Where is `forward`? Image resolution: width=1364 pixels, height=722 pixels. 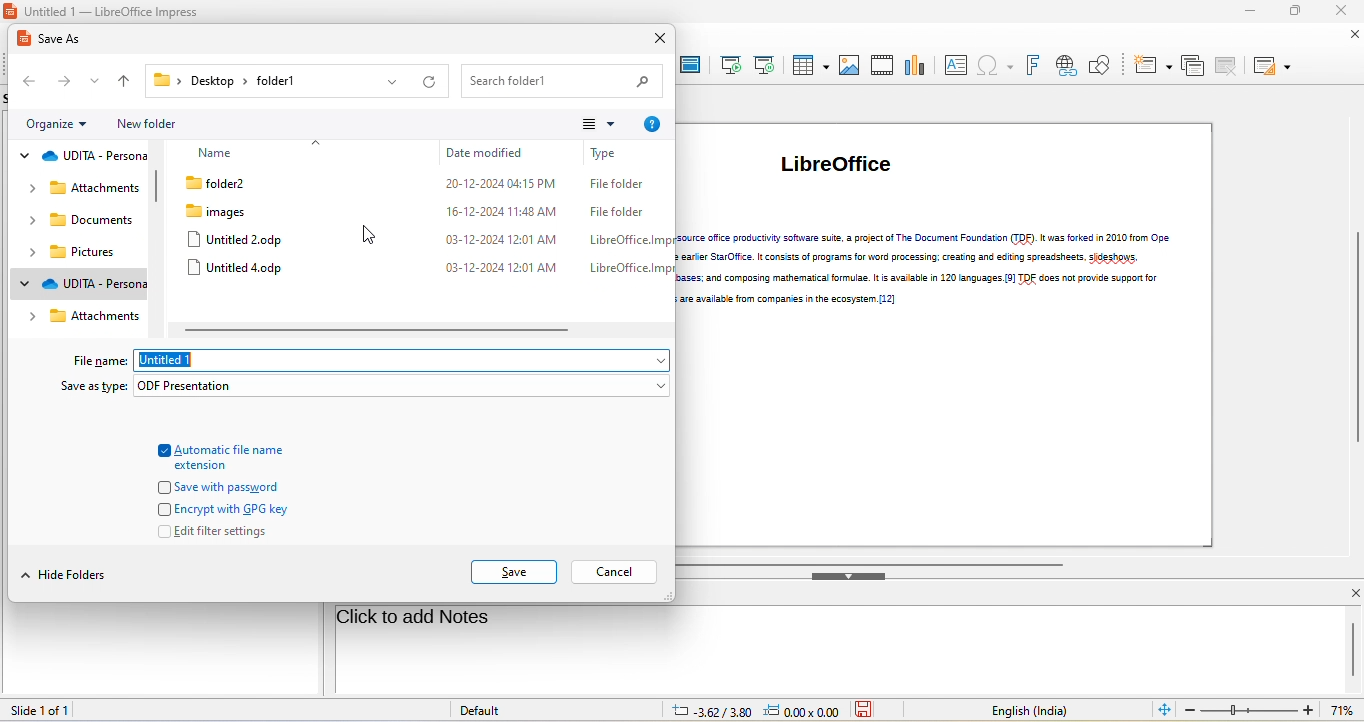 forward is located at coordinates (62, 80).